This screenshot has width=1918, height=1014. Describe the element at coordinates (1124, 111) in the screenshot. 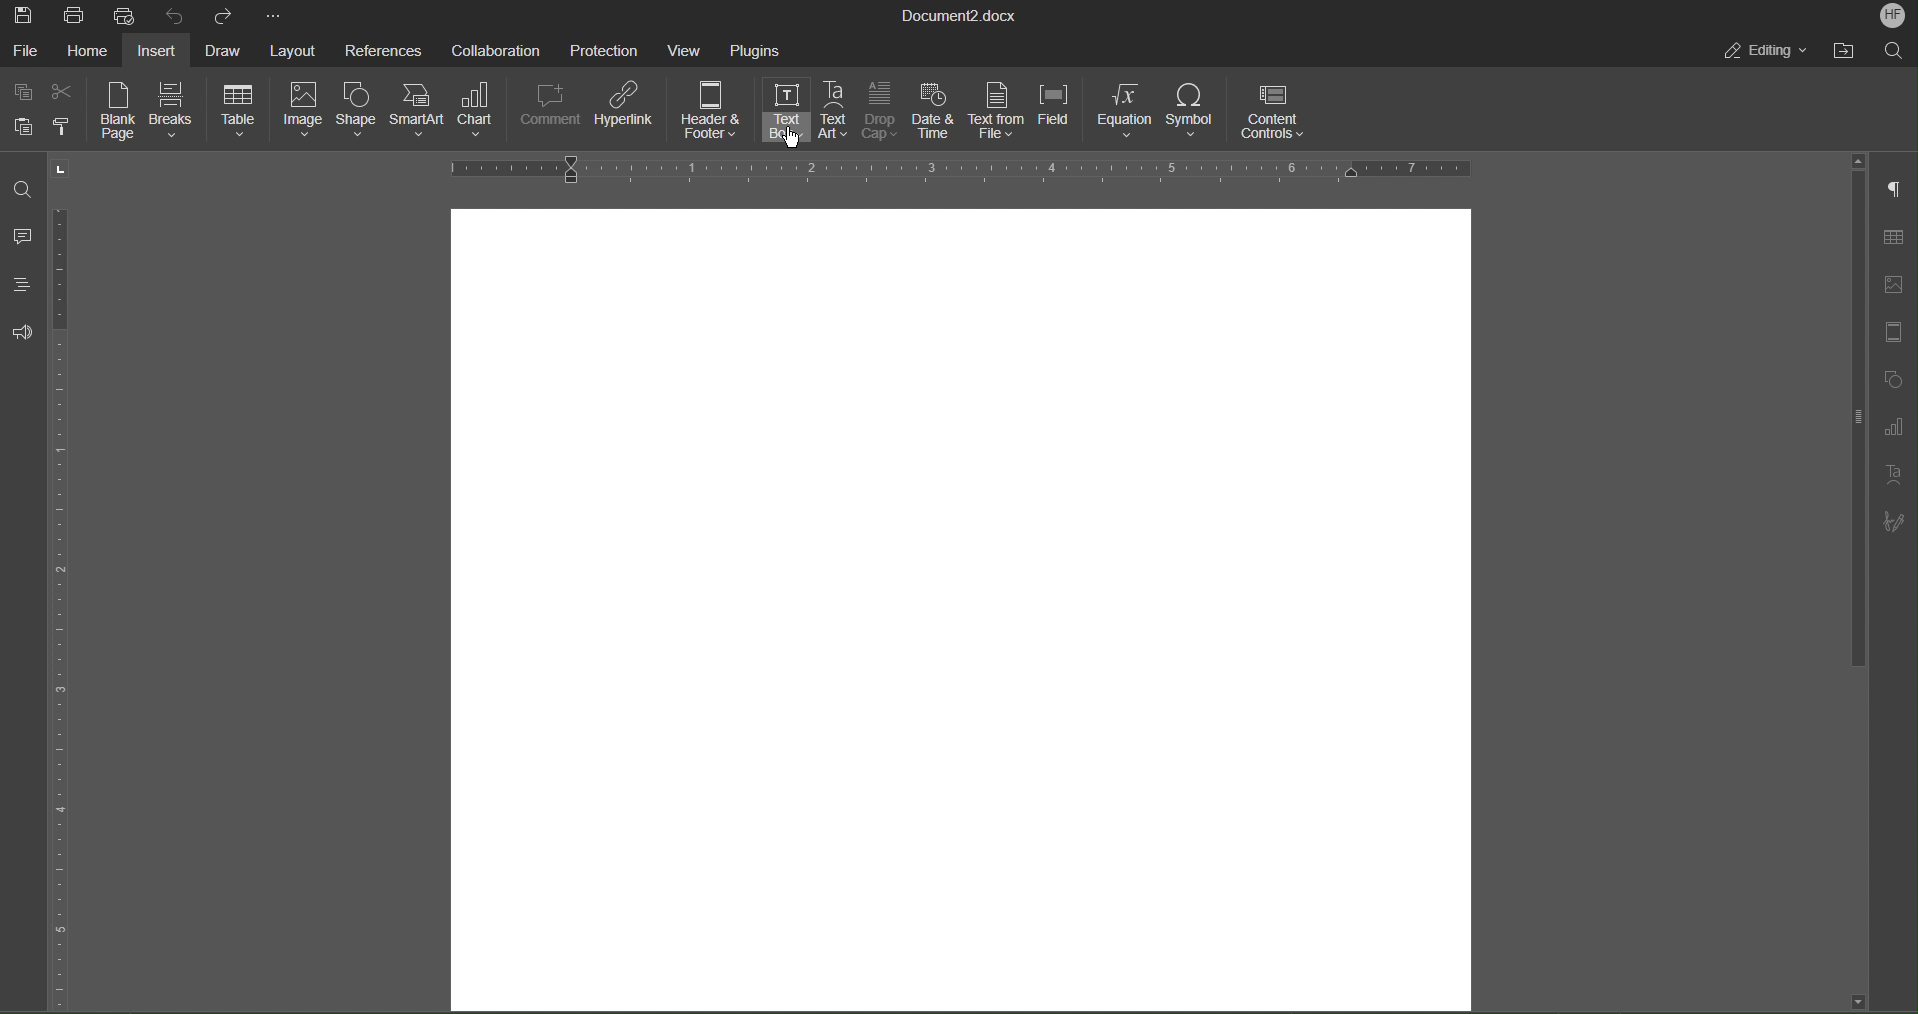

I see `Equation` at that location.